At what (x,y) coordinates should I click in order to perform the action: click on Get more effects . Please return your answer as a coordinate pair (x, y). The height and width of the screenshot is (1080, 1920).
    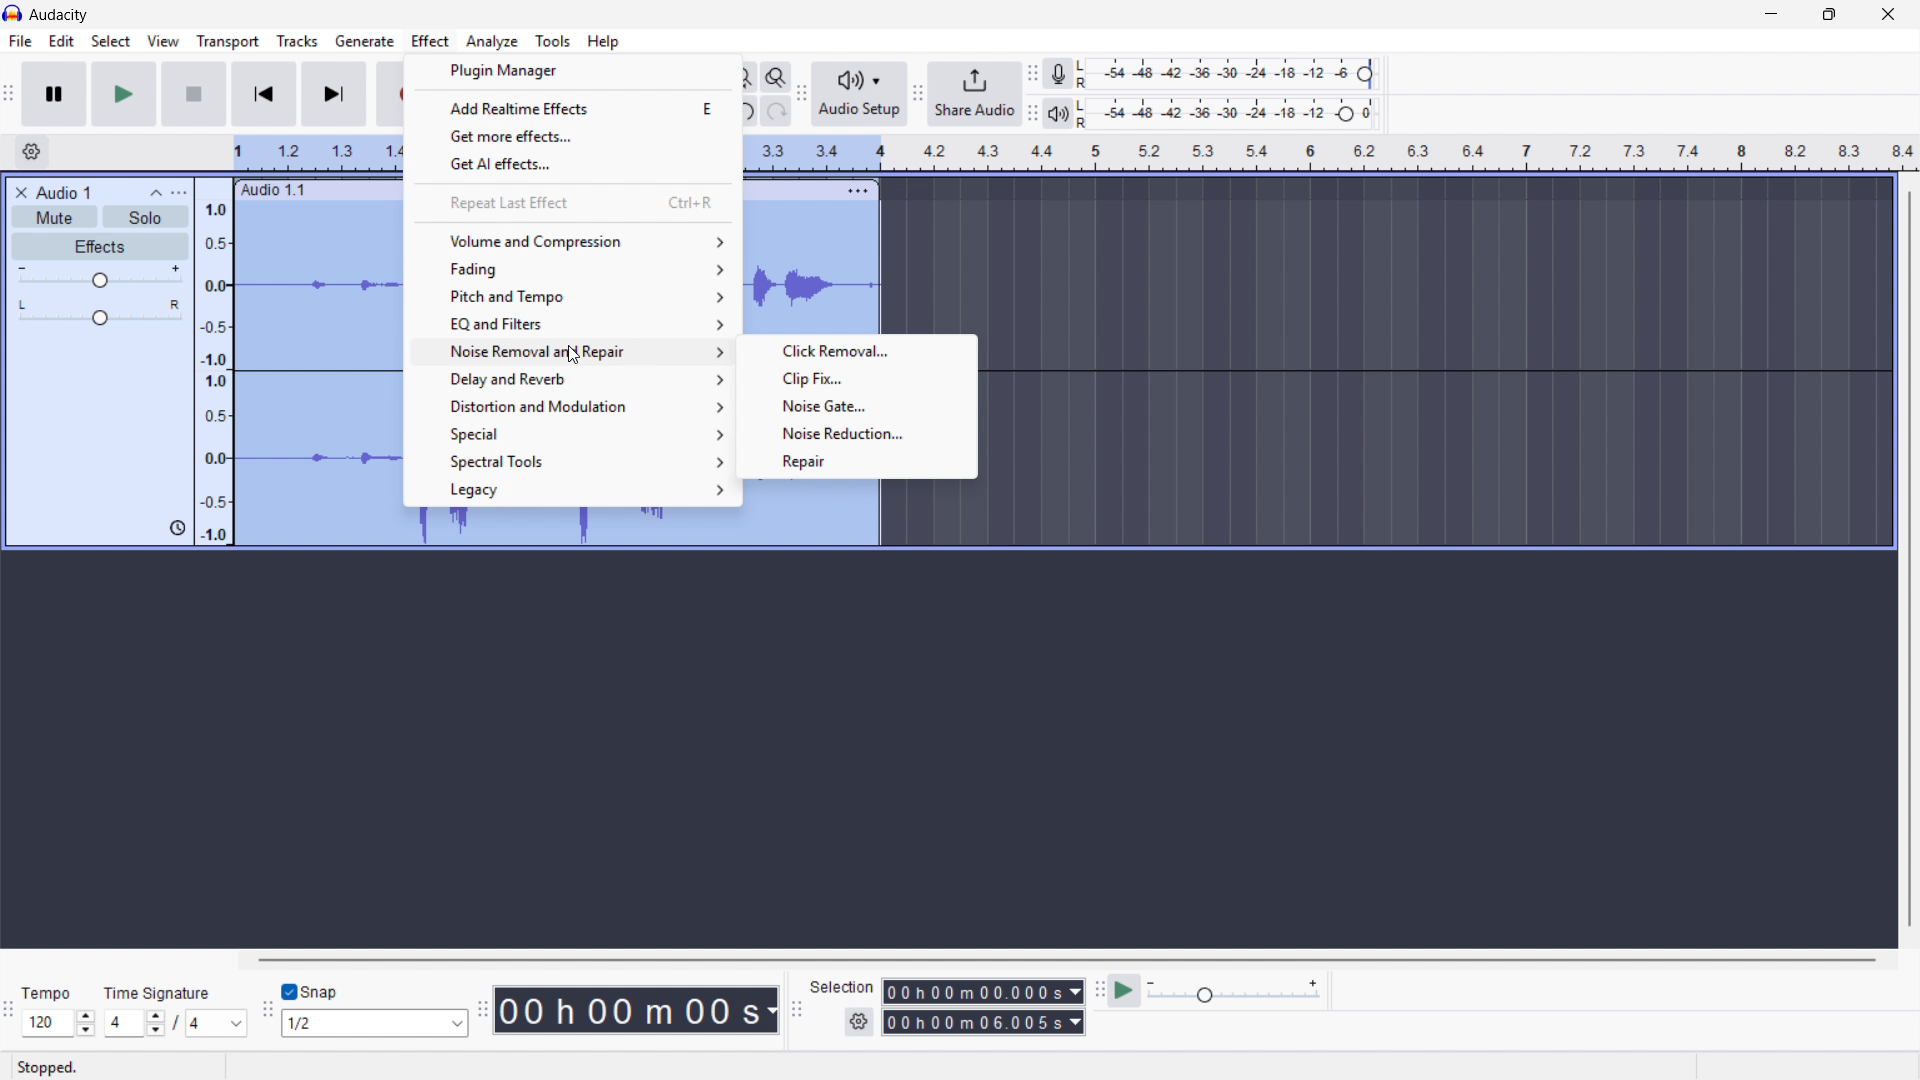
    Looking at the image, I should click on (575, 135).